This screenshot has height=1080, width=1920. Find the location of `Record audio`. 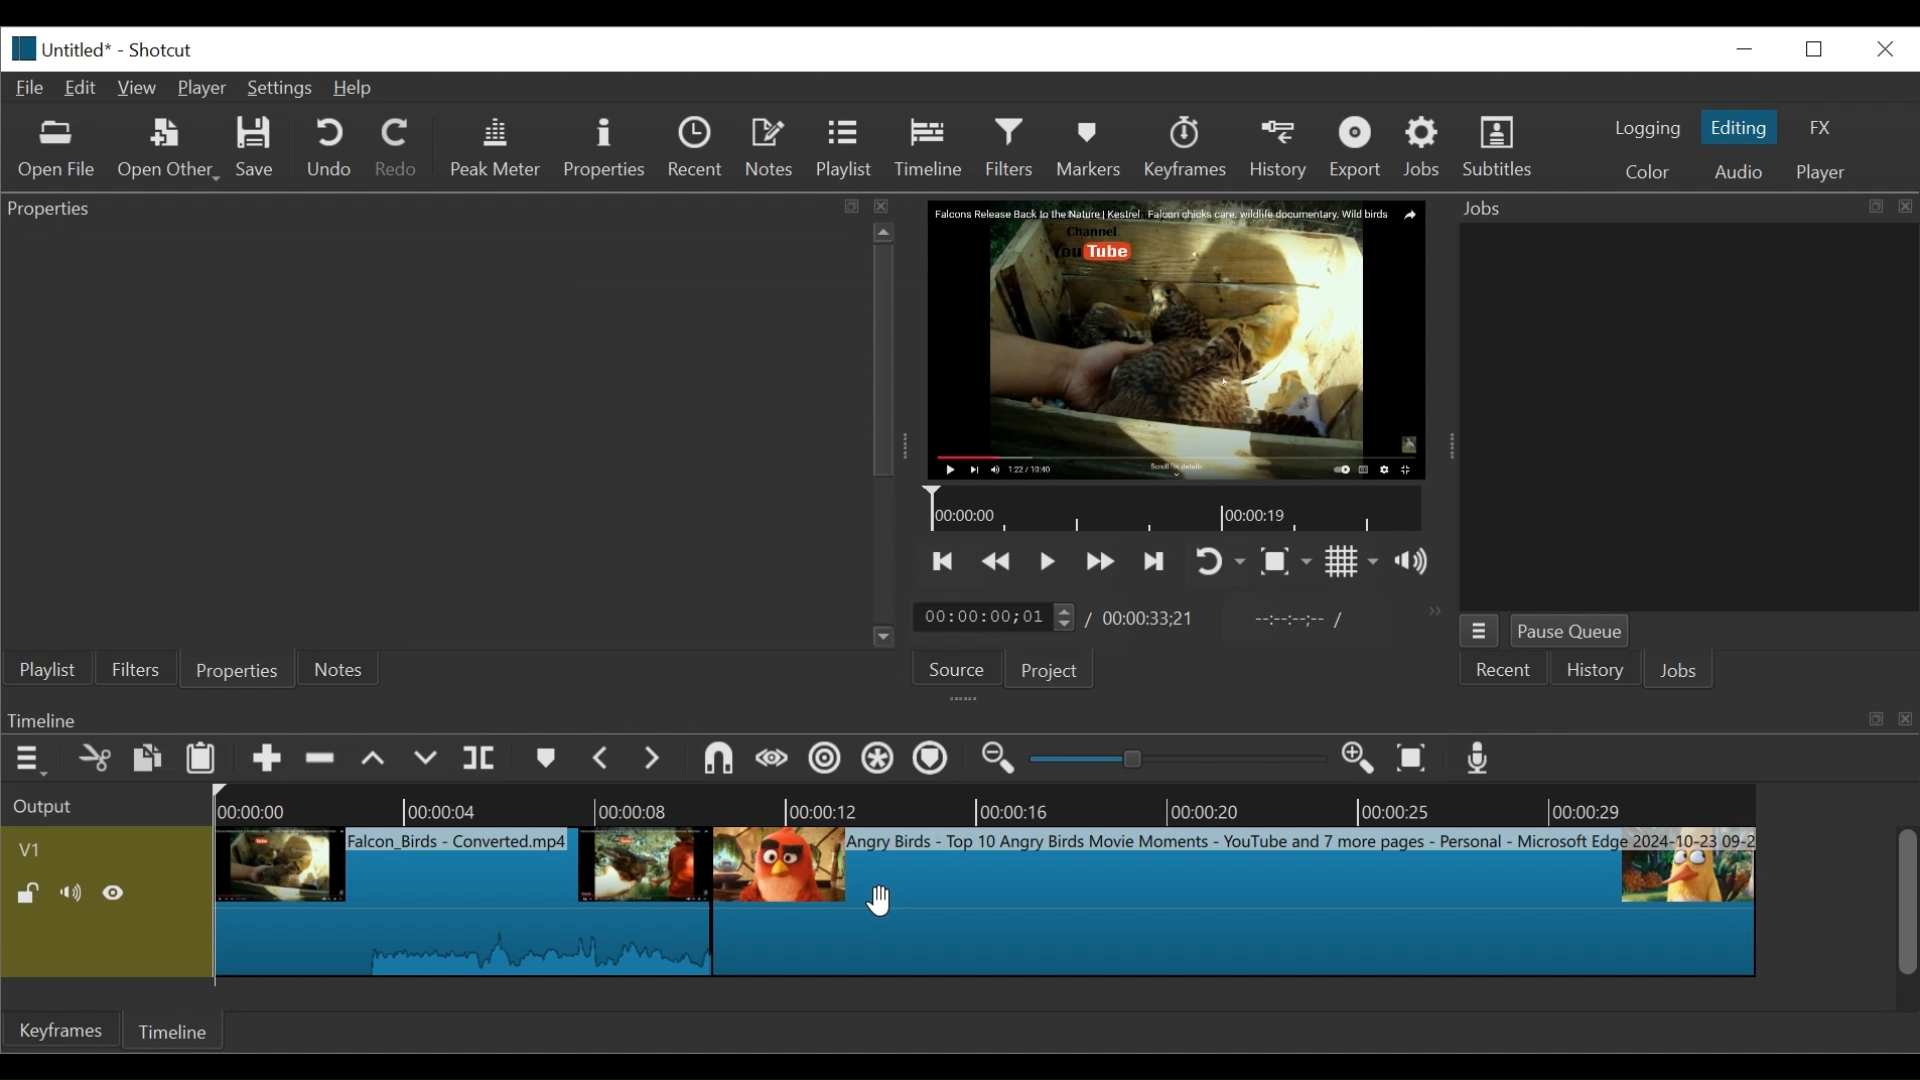

Record audio is located at coordinates (1475, 757).